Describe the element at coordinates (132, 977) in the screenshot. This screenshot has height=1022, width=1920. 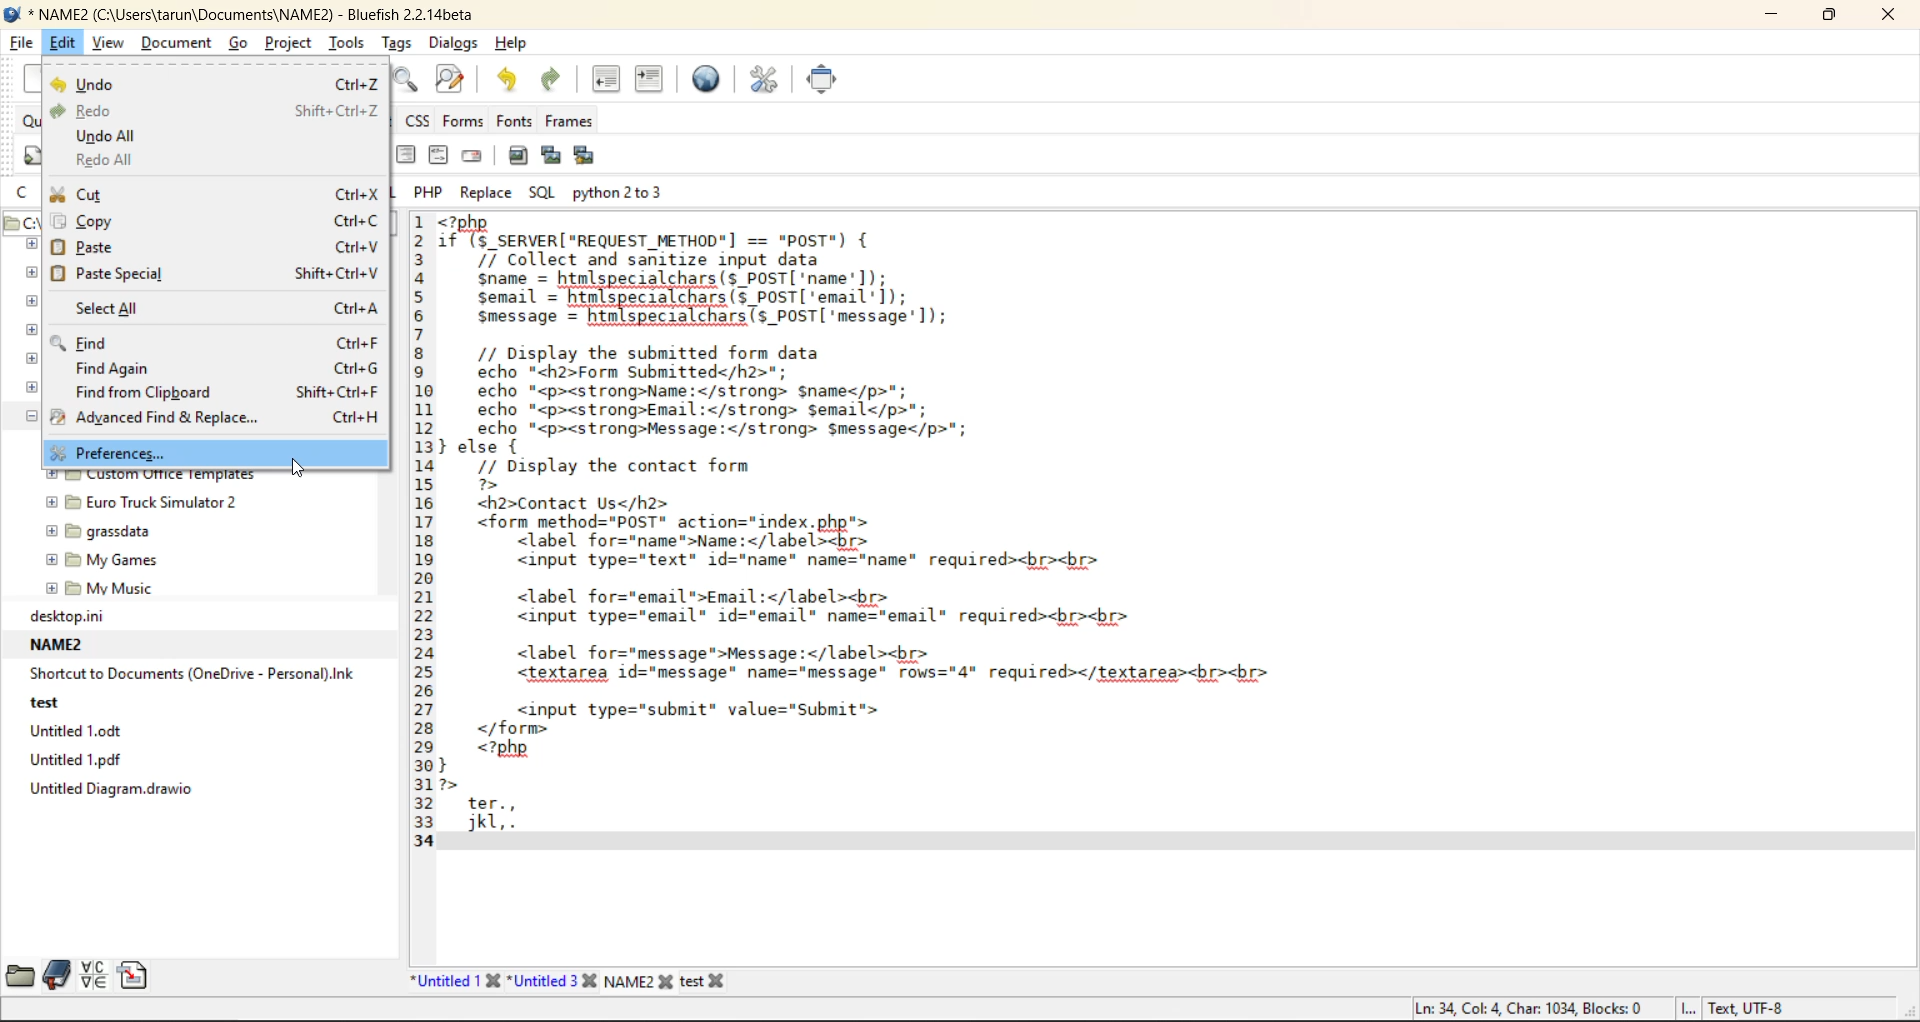
I see `snippets` at that location.